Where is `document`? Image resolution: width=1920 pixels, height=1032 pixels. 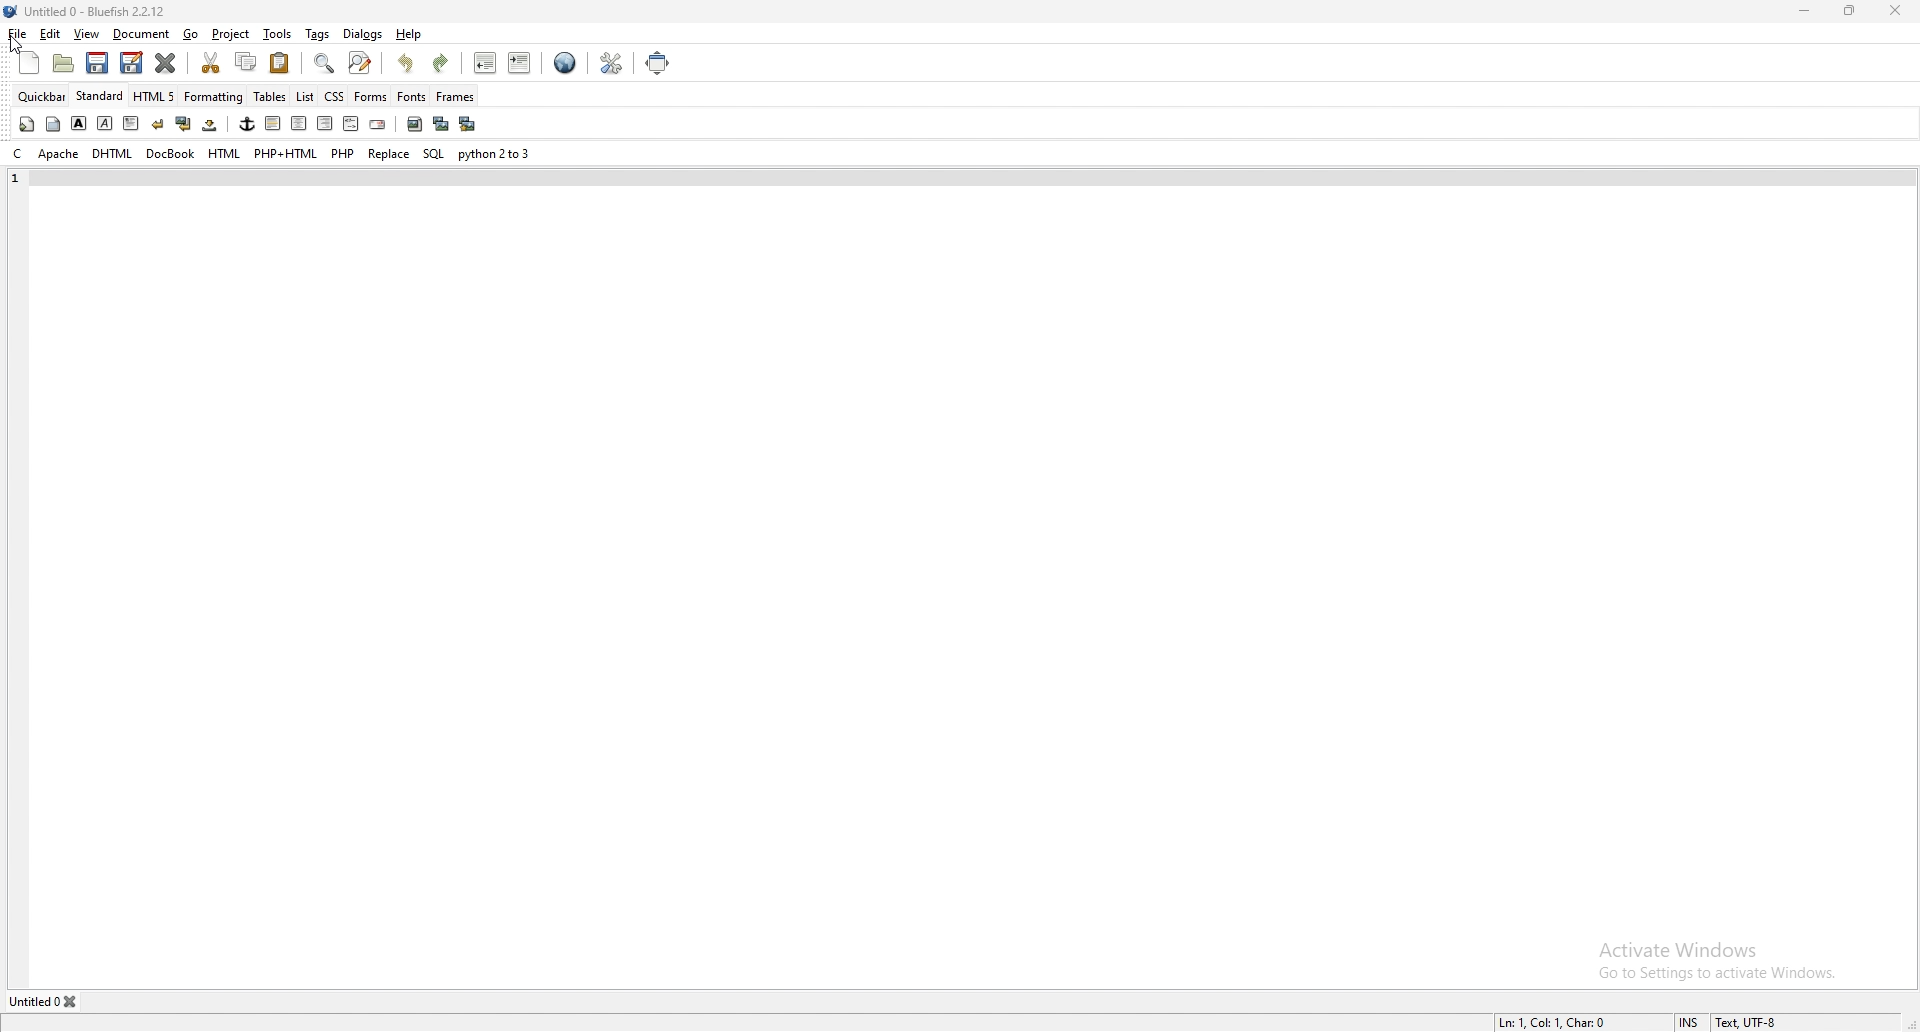
document is located at coordinates (142, 34).